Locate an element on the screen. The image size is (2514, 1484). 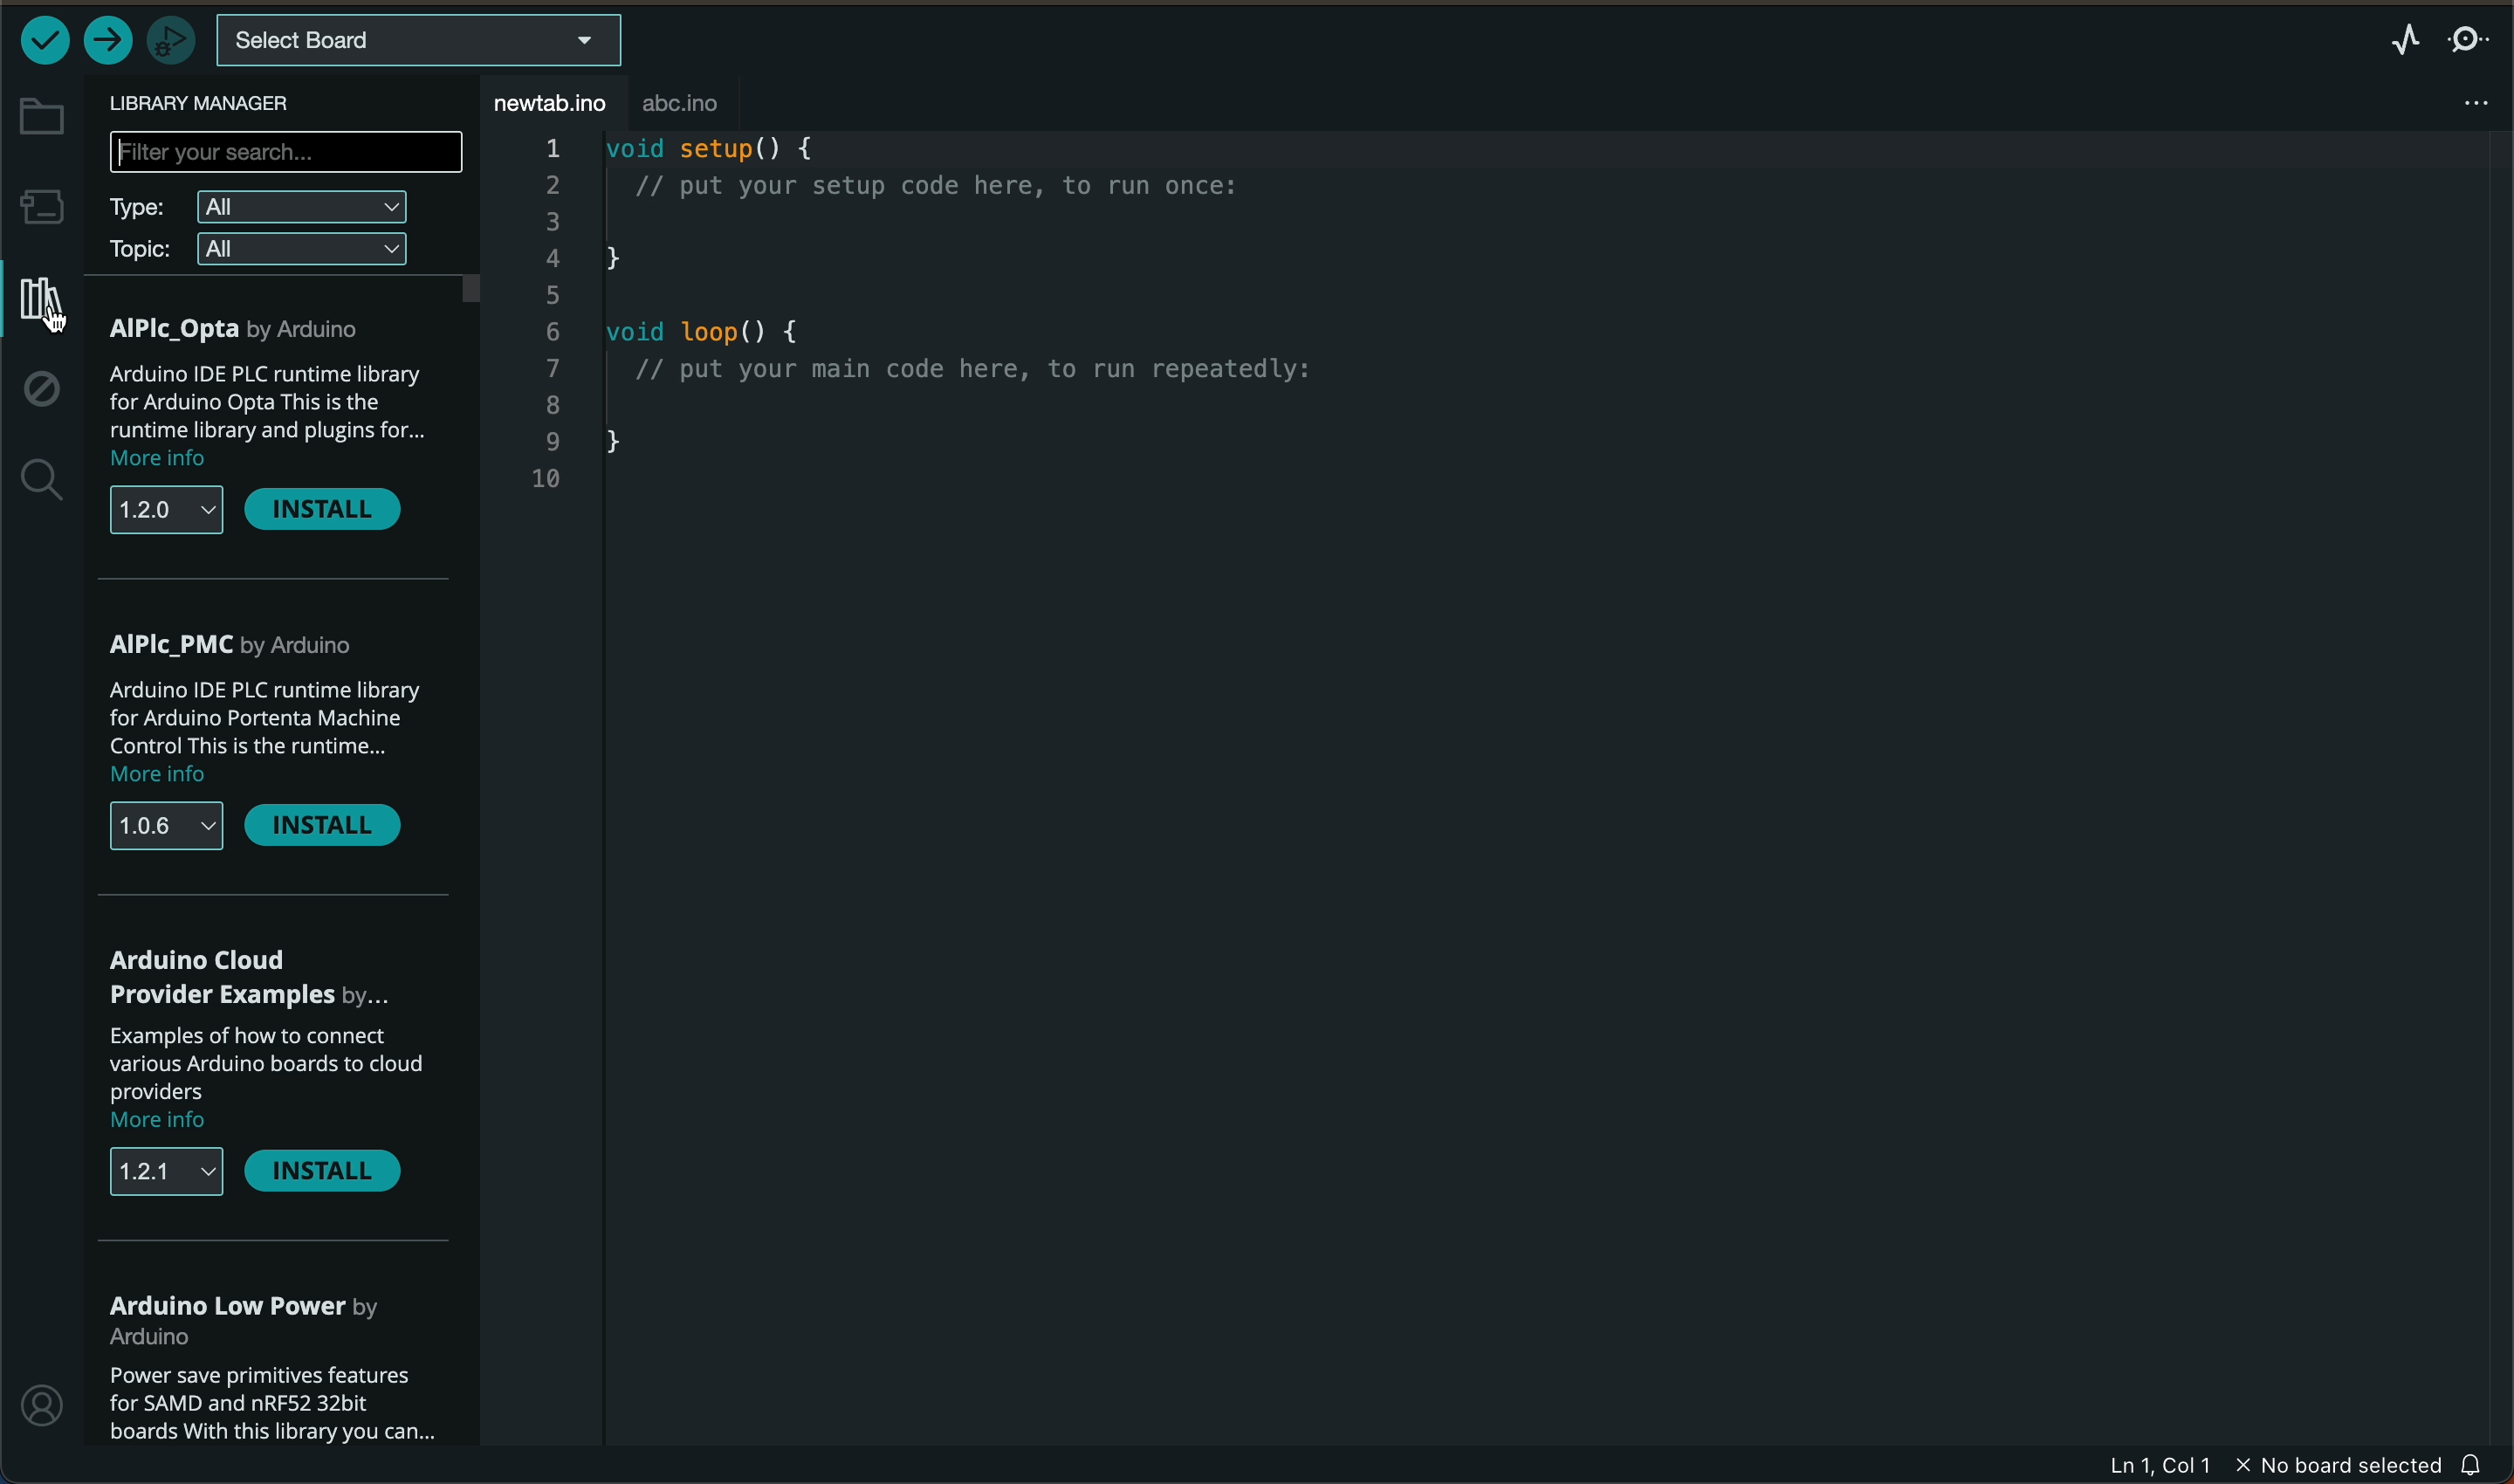
AlPc PMC is located at coordinates (241, 643).